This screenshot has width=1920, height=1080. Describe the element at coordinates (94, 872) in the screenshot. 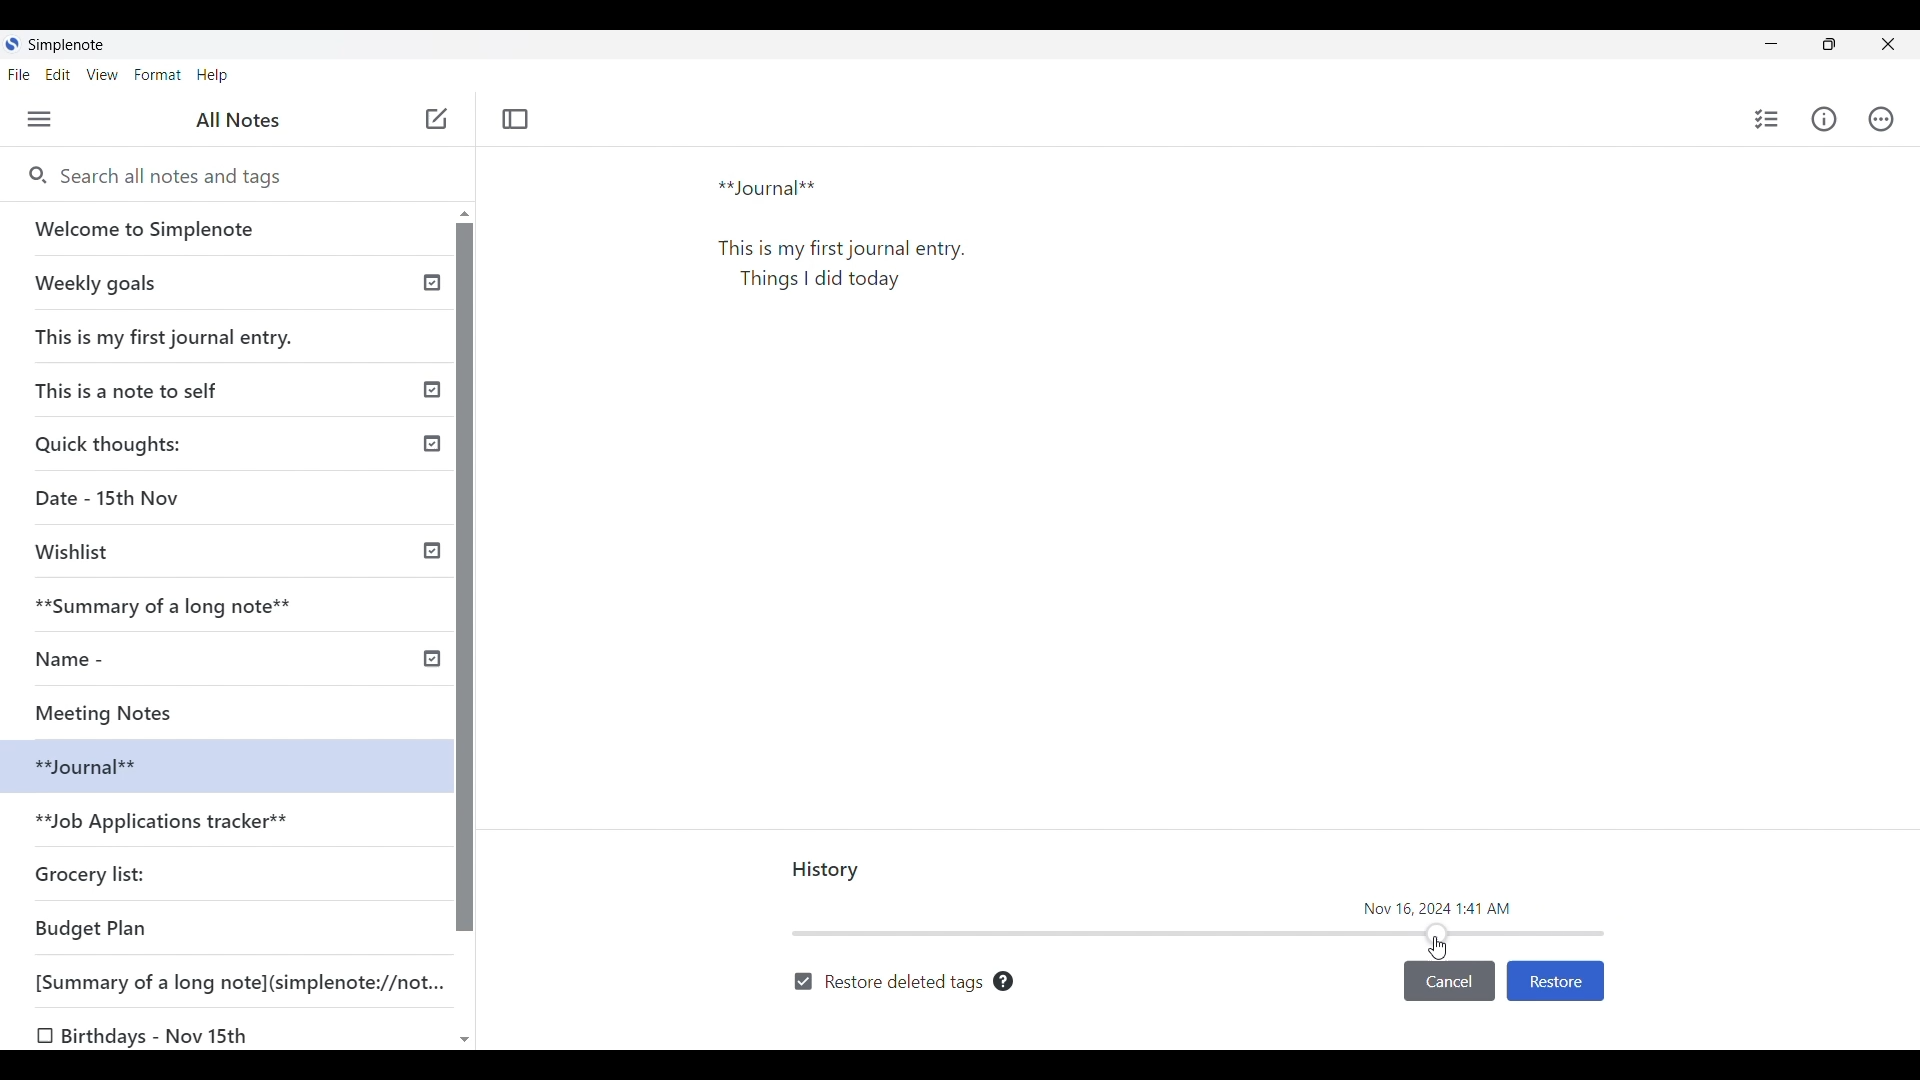

I see `Grocery list:` at that location.